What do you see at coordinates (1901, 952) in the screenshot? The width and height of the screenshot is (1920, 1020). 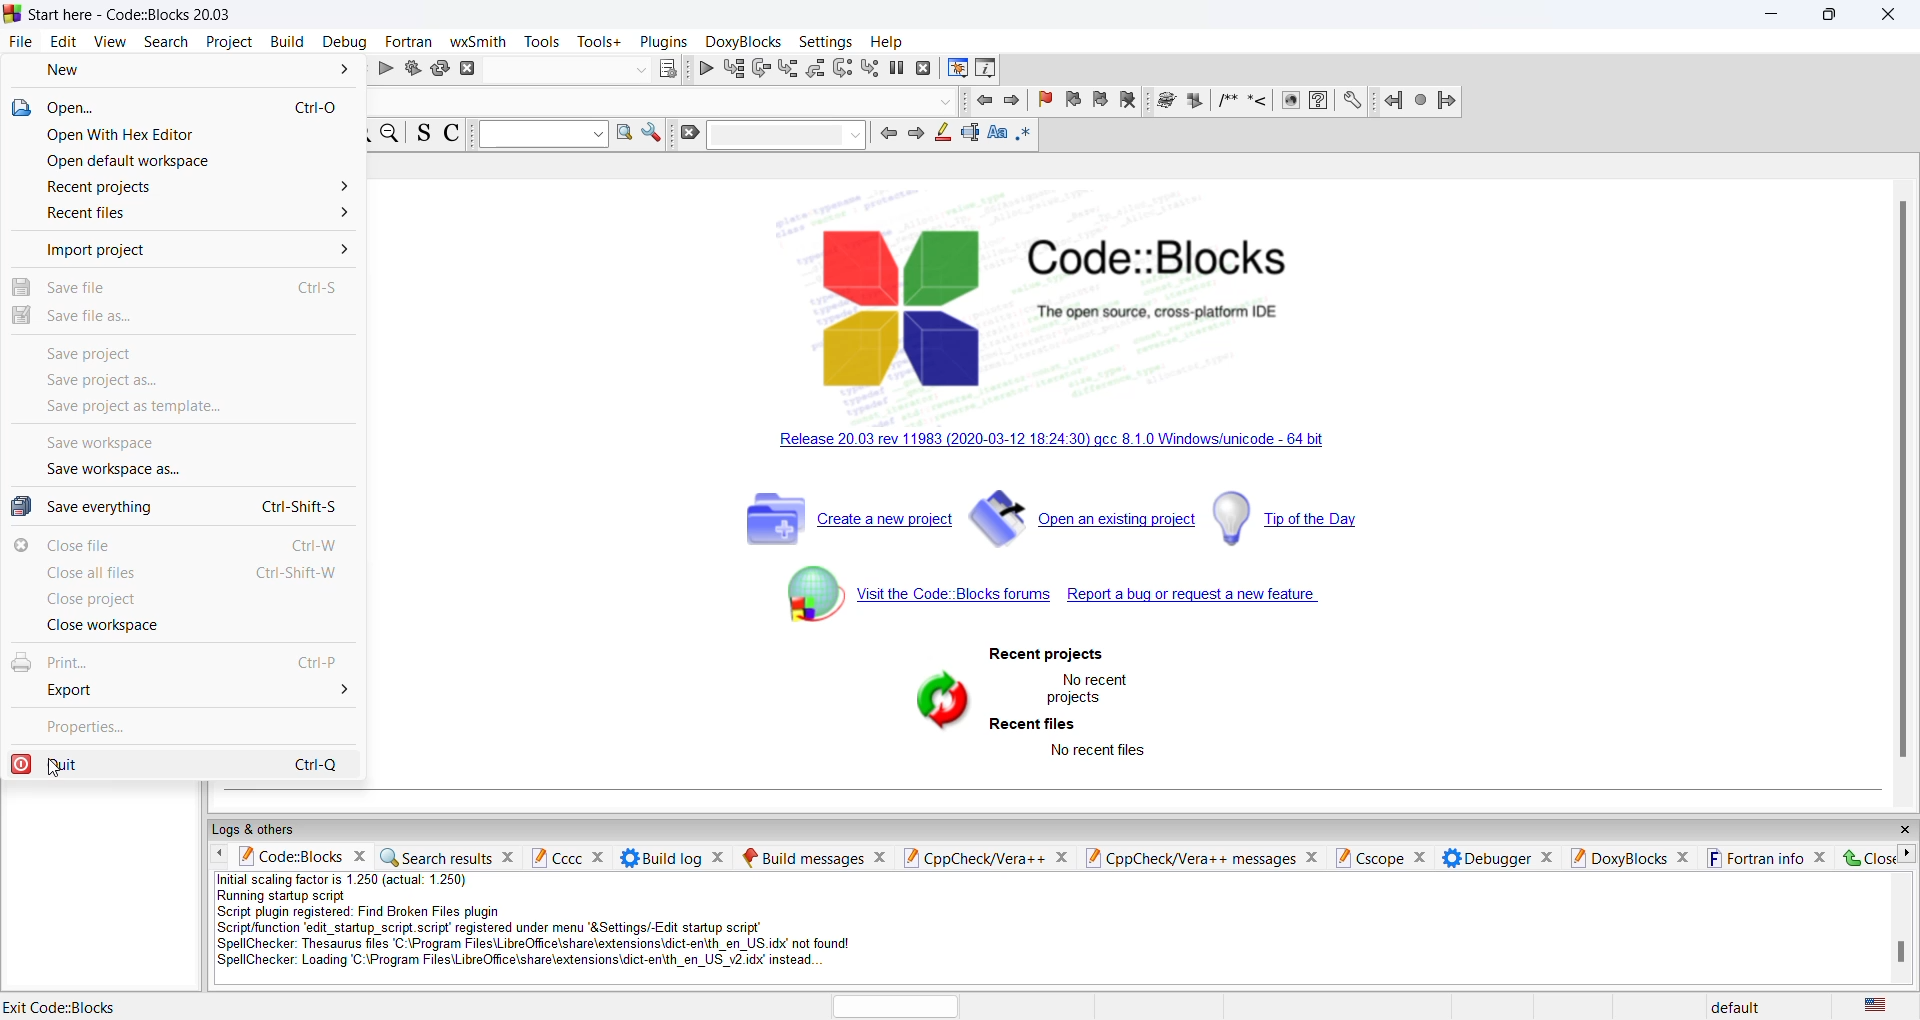 I see `scrollbar` at bounding box center [1901, 952].